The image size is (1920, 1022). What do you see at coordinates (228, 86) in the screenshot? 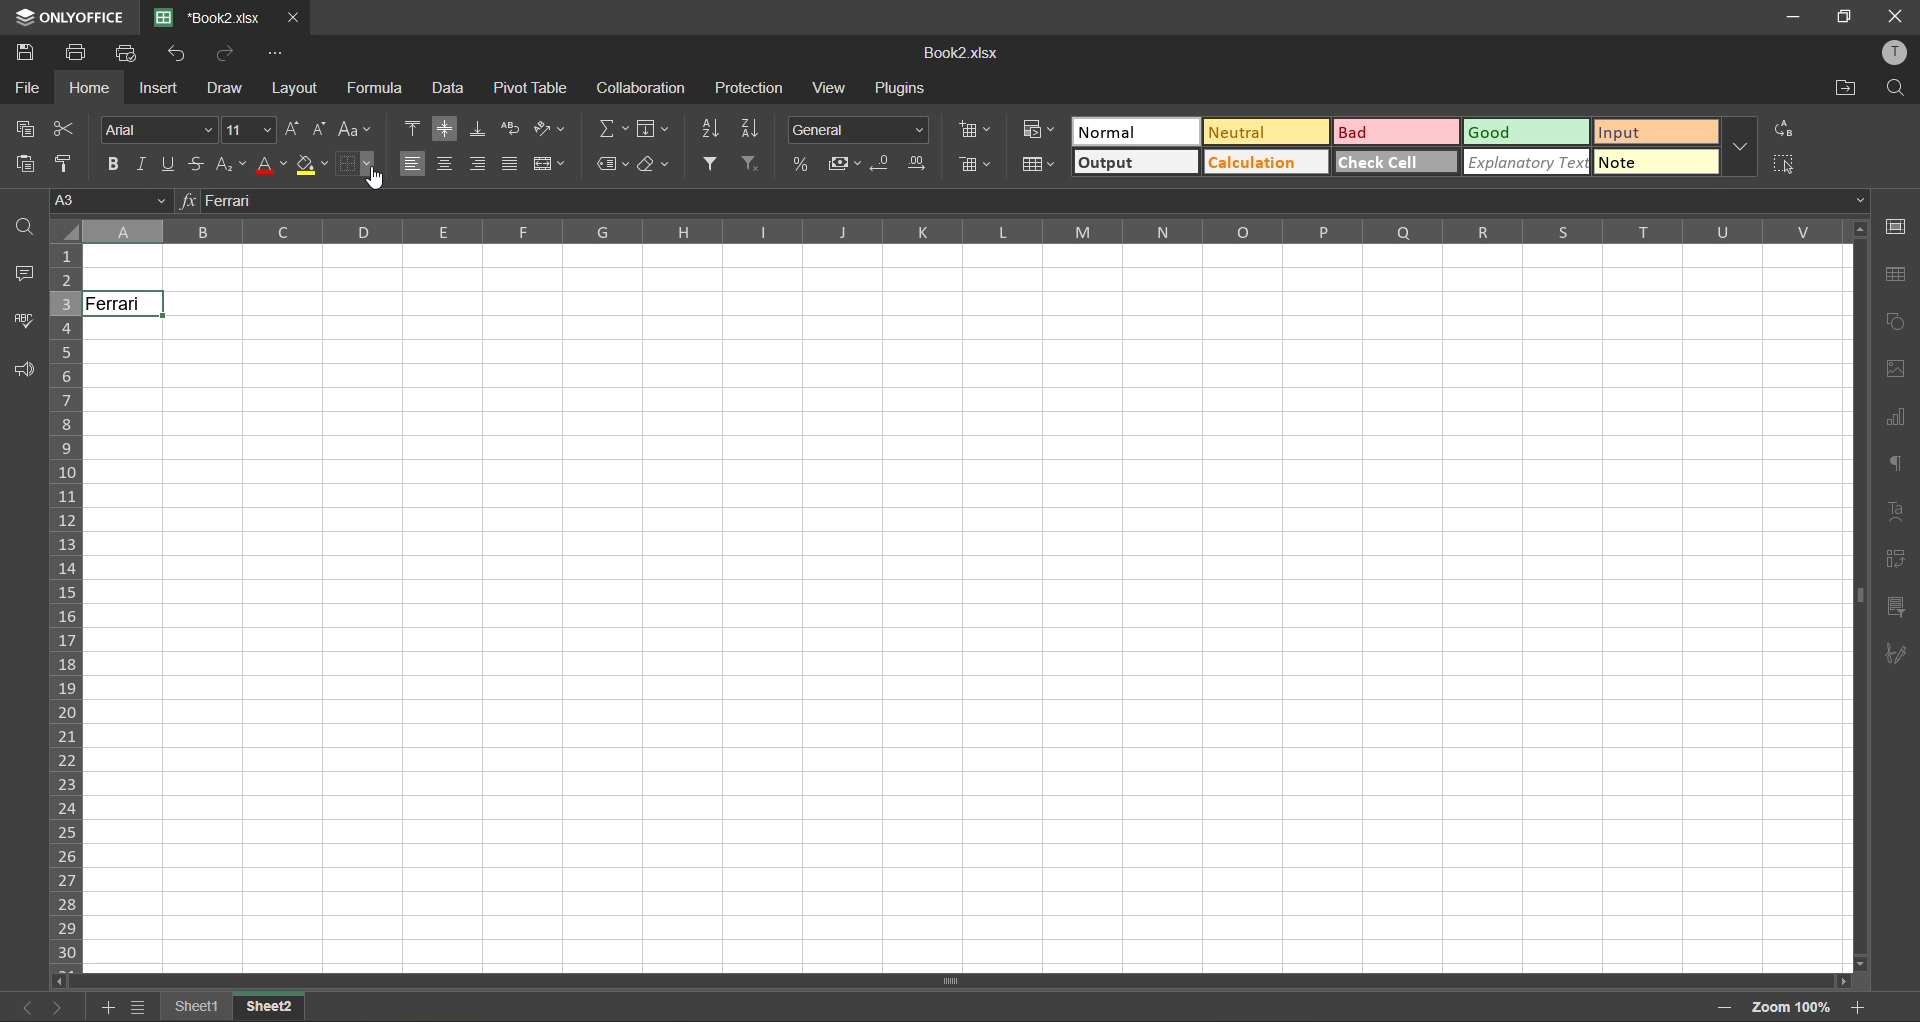
I see `draw` at bounding box center [228, 86].